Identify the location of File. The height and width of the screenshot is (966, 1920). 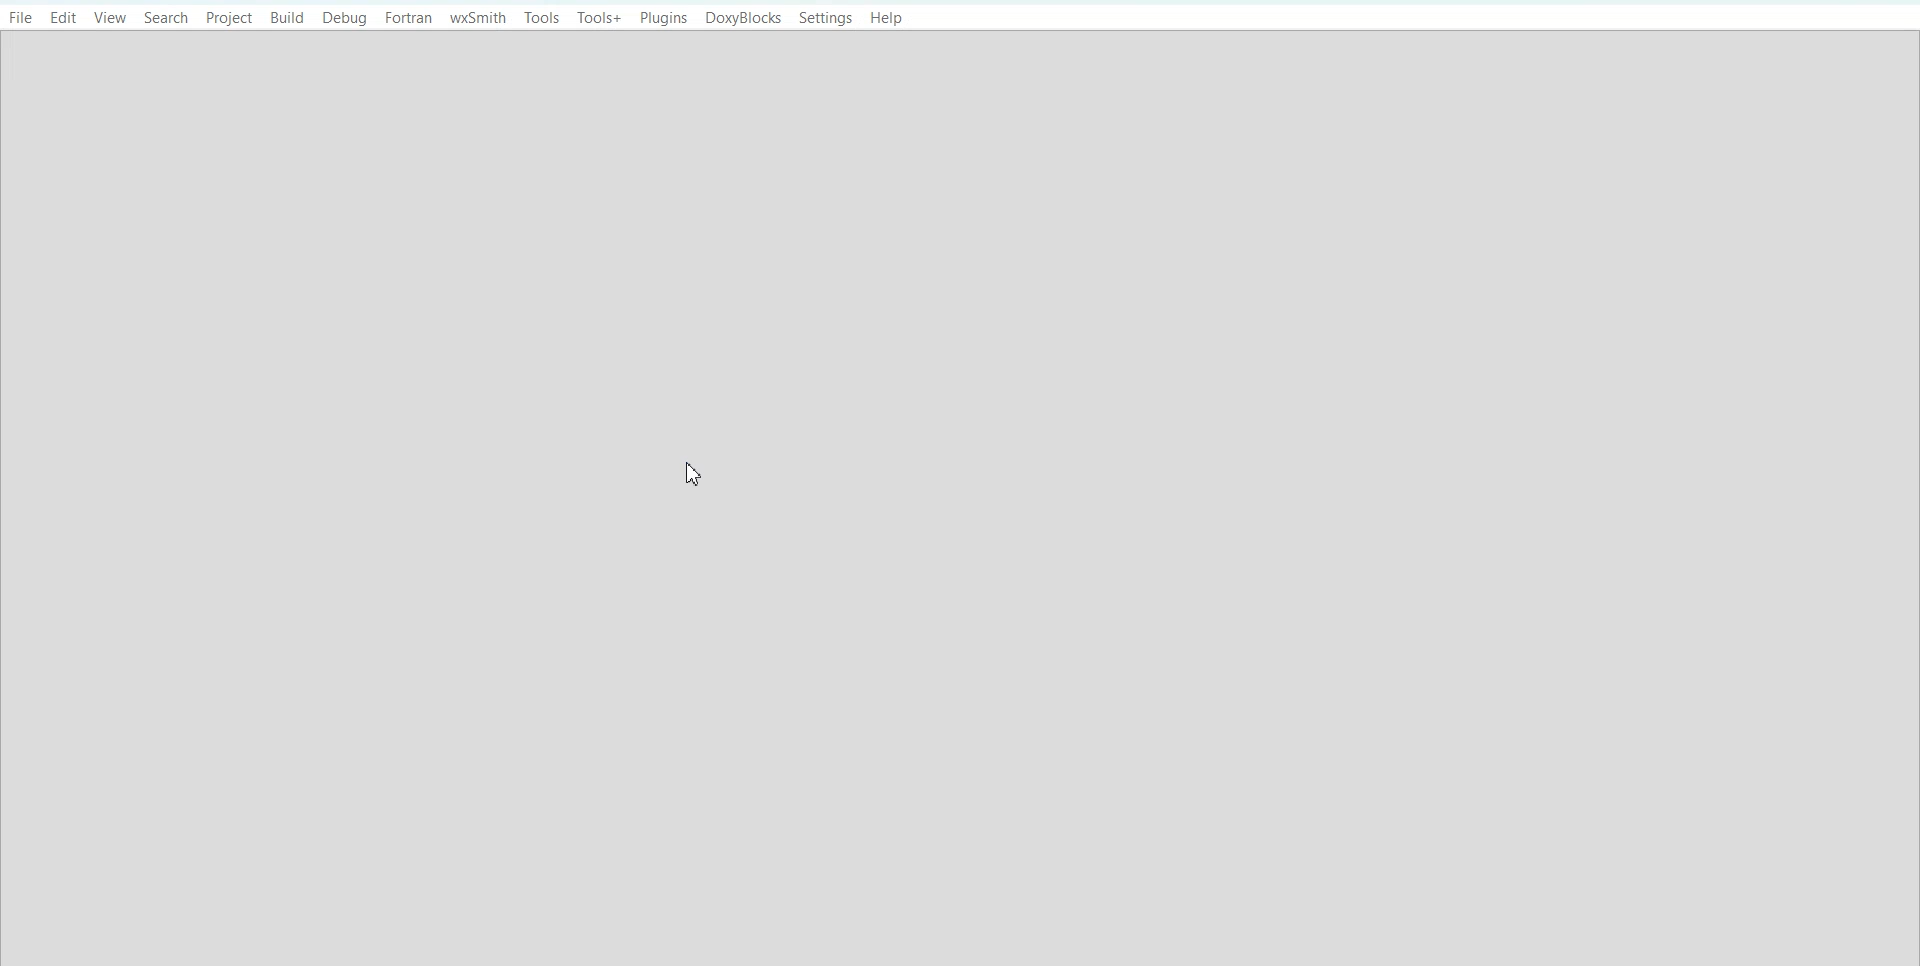
(20, 17).